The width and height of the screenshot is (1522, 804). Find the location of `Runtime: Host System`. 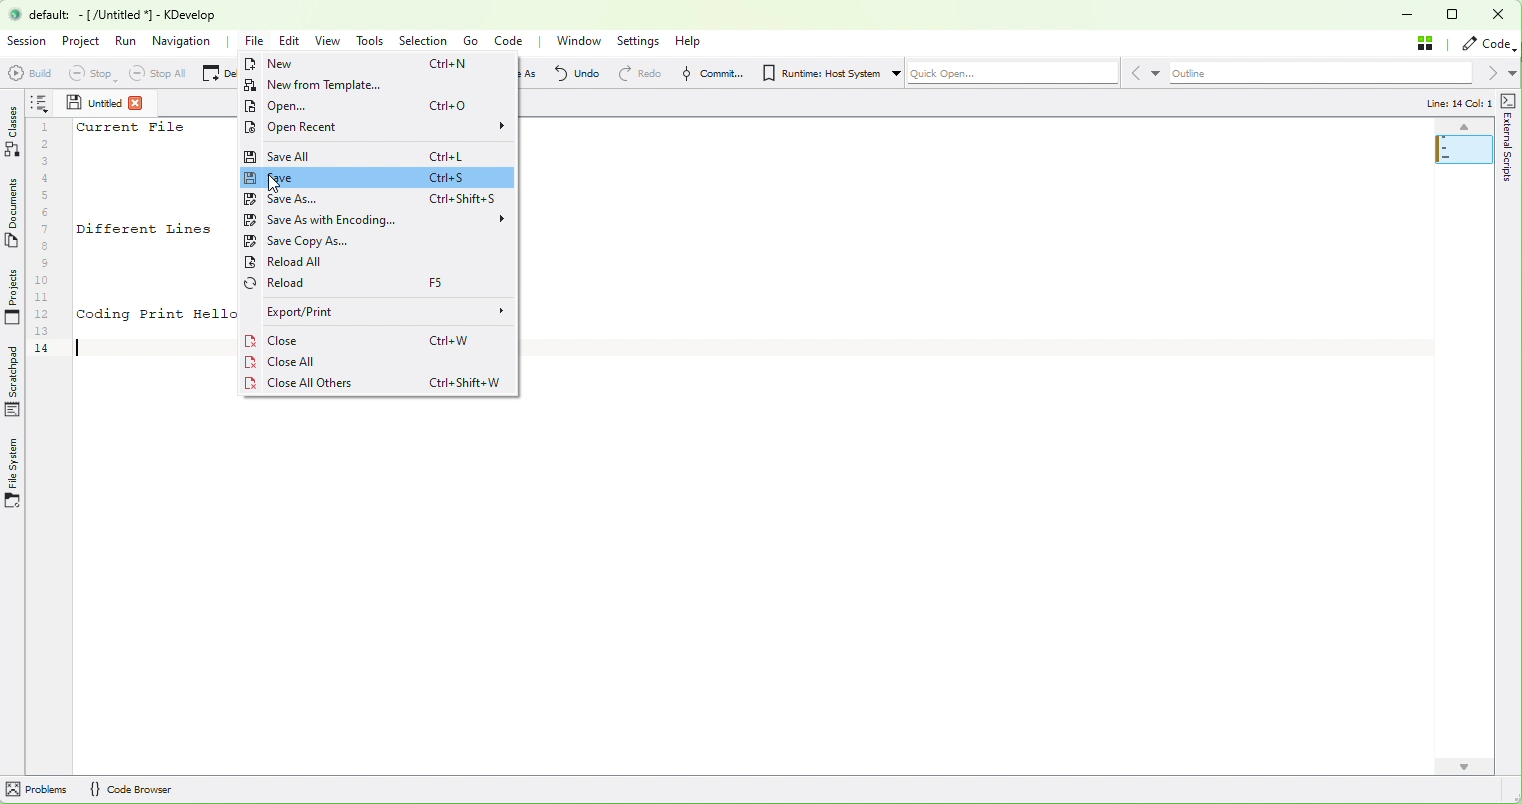

Runtime: Host System is located at coordinates (827, 72).